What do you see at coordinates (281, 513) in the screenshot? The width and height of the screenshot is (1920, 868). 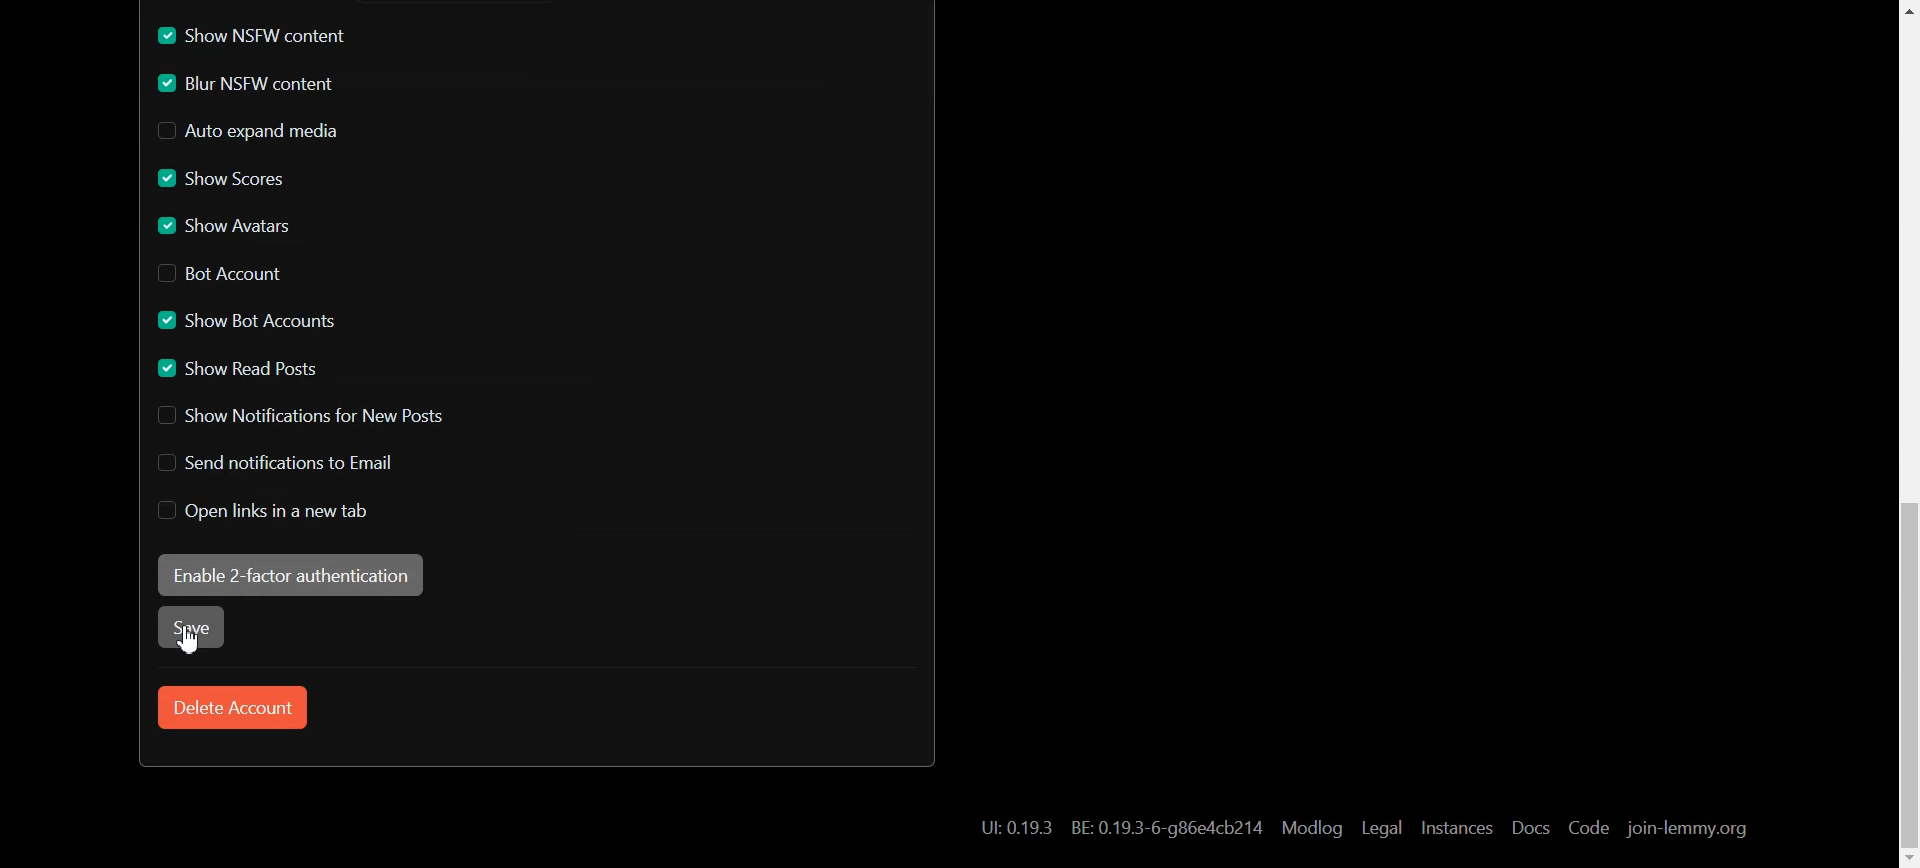 I see `Disable Open links in a new tab` at bounding box center [281, 513].